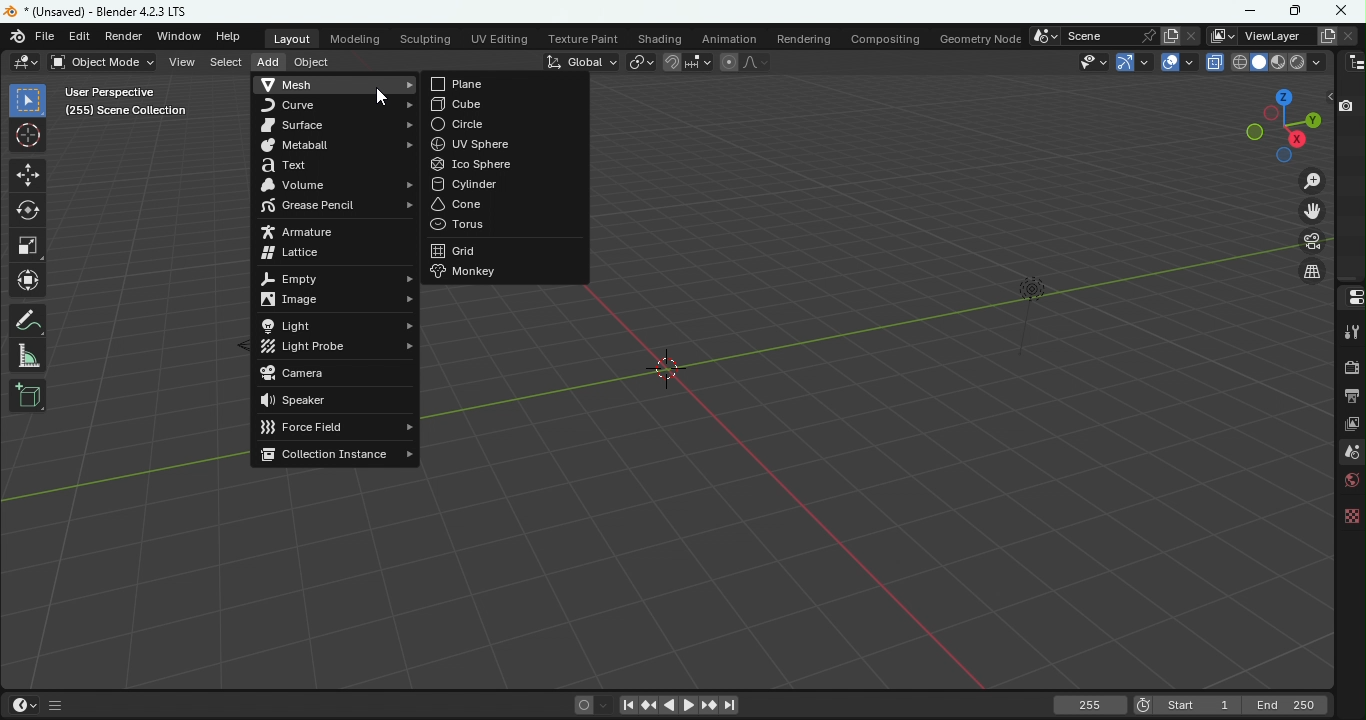 The image size is (1366, 720). I want to click on Cursor, so click(382, 98).